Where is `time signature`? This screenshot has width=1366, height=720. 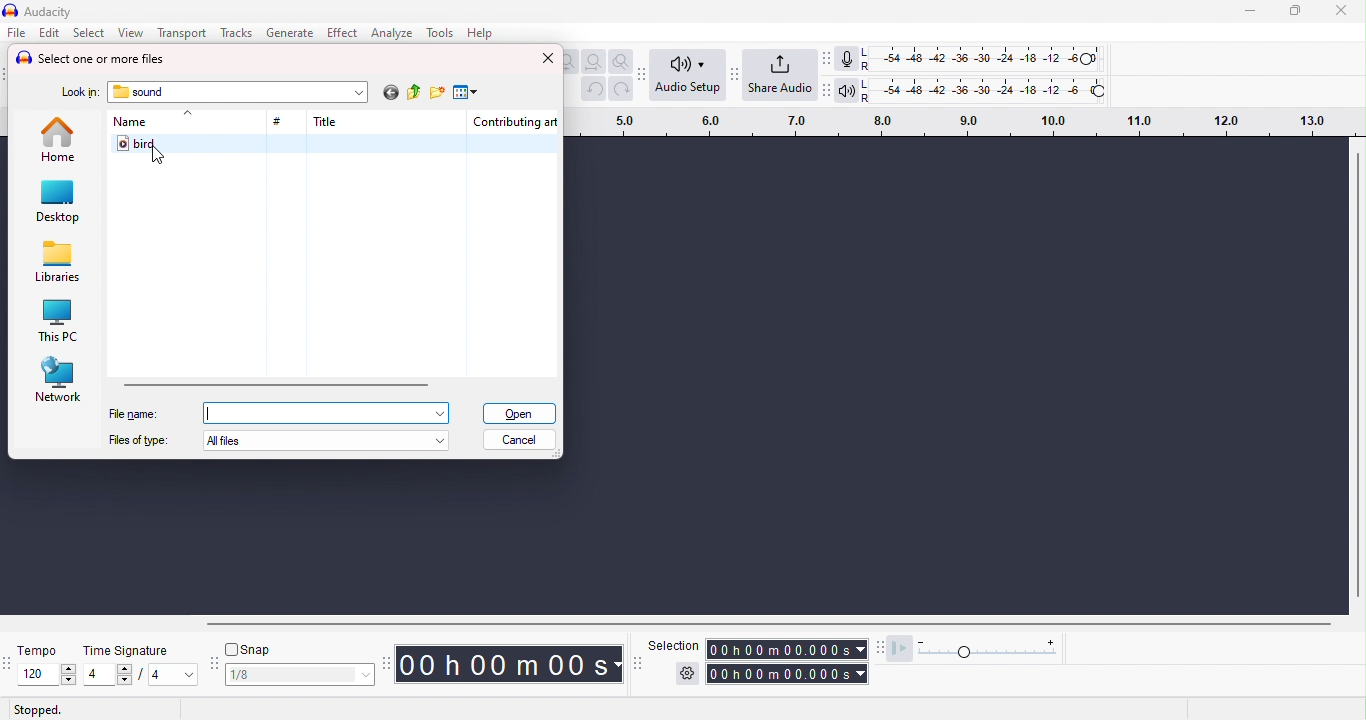
time signature is located at coordinates (131, 651).